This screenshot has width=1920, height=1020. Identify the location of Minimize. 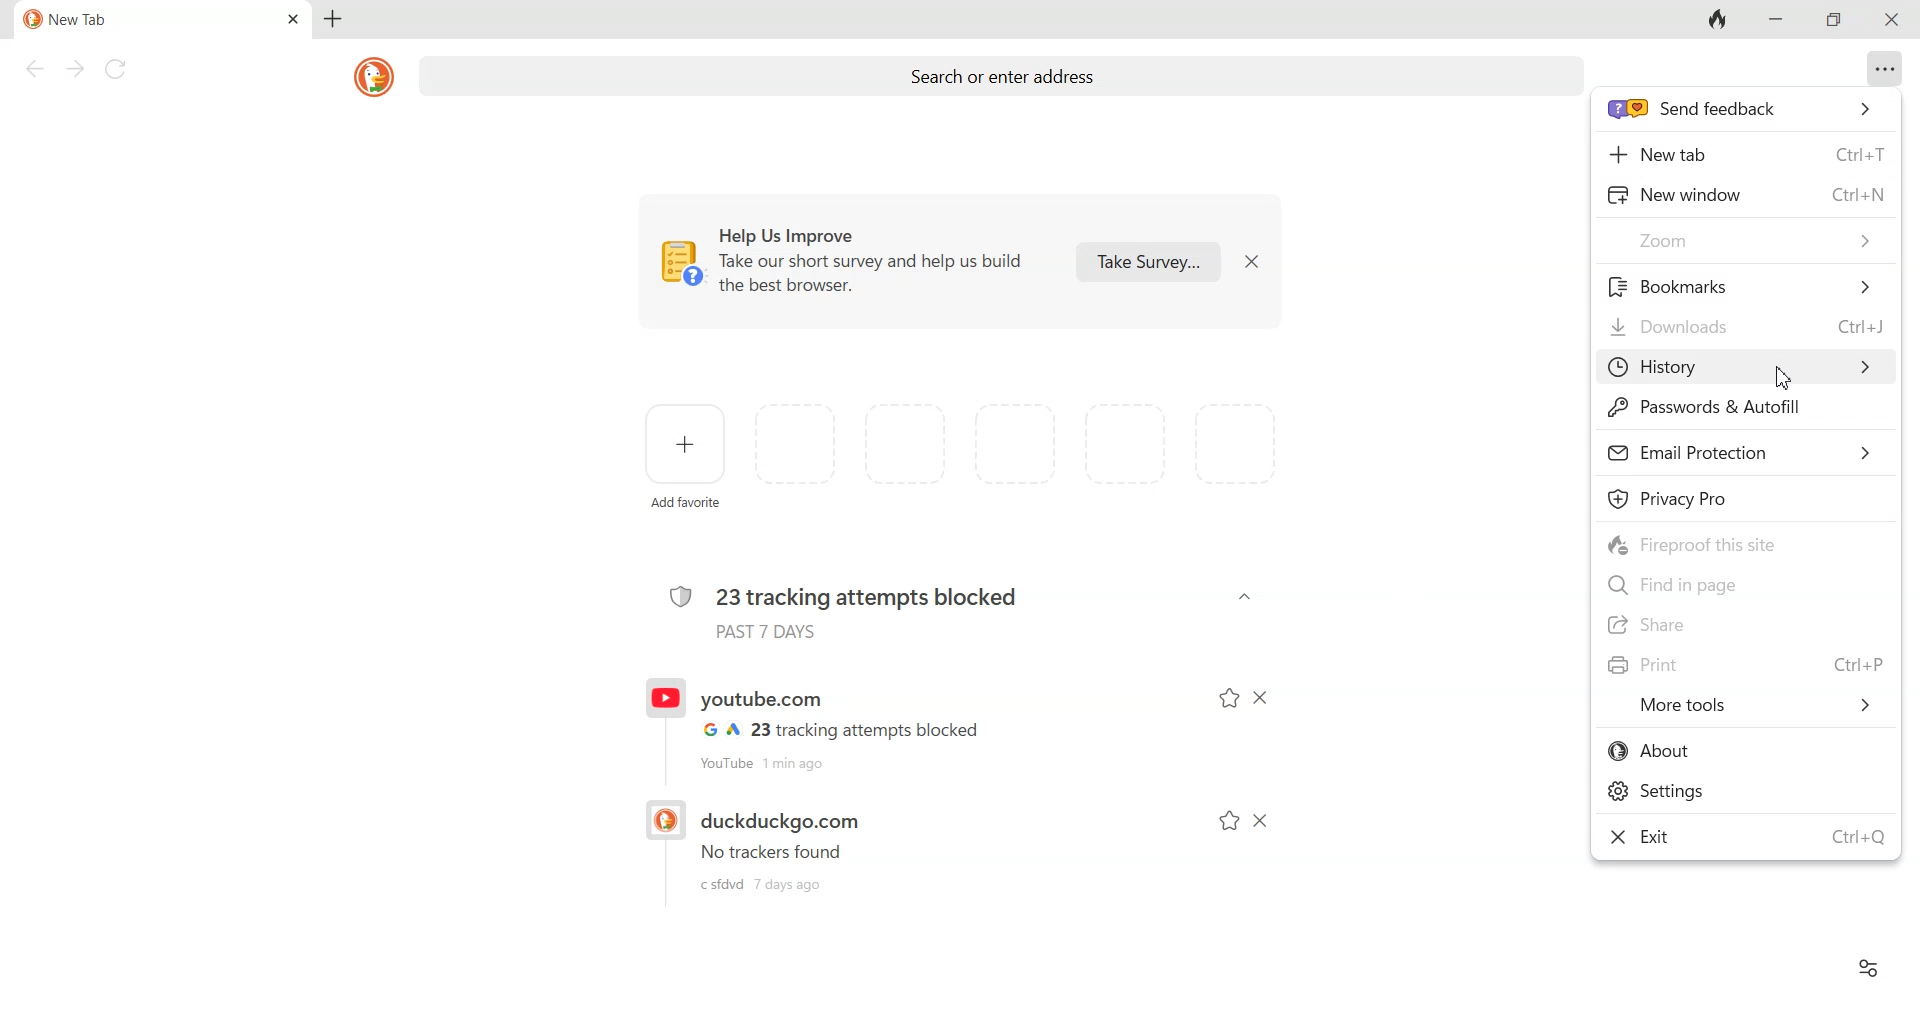
(1773, 20).